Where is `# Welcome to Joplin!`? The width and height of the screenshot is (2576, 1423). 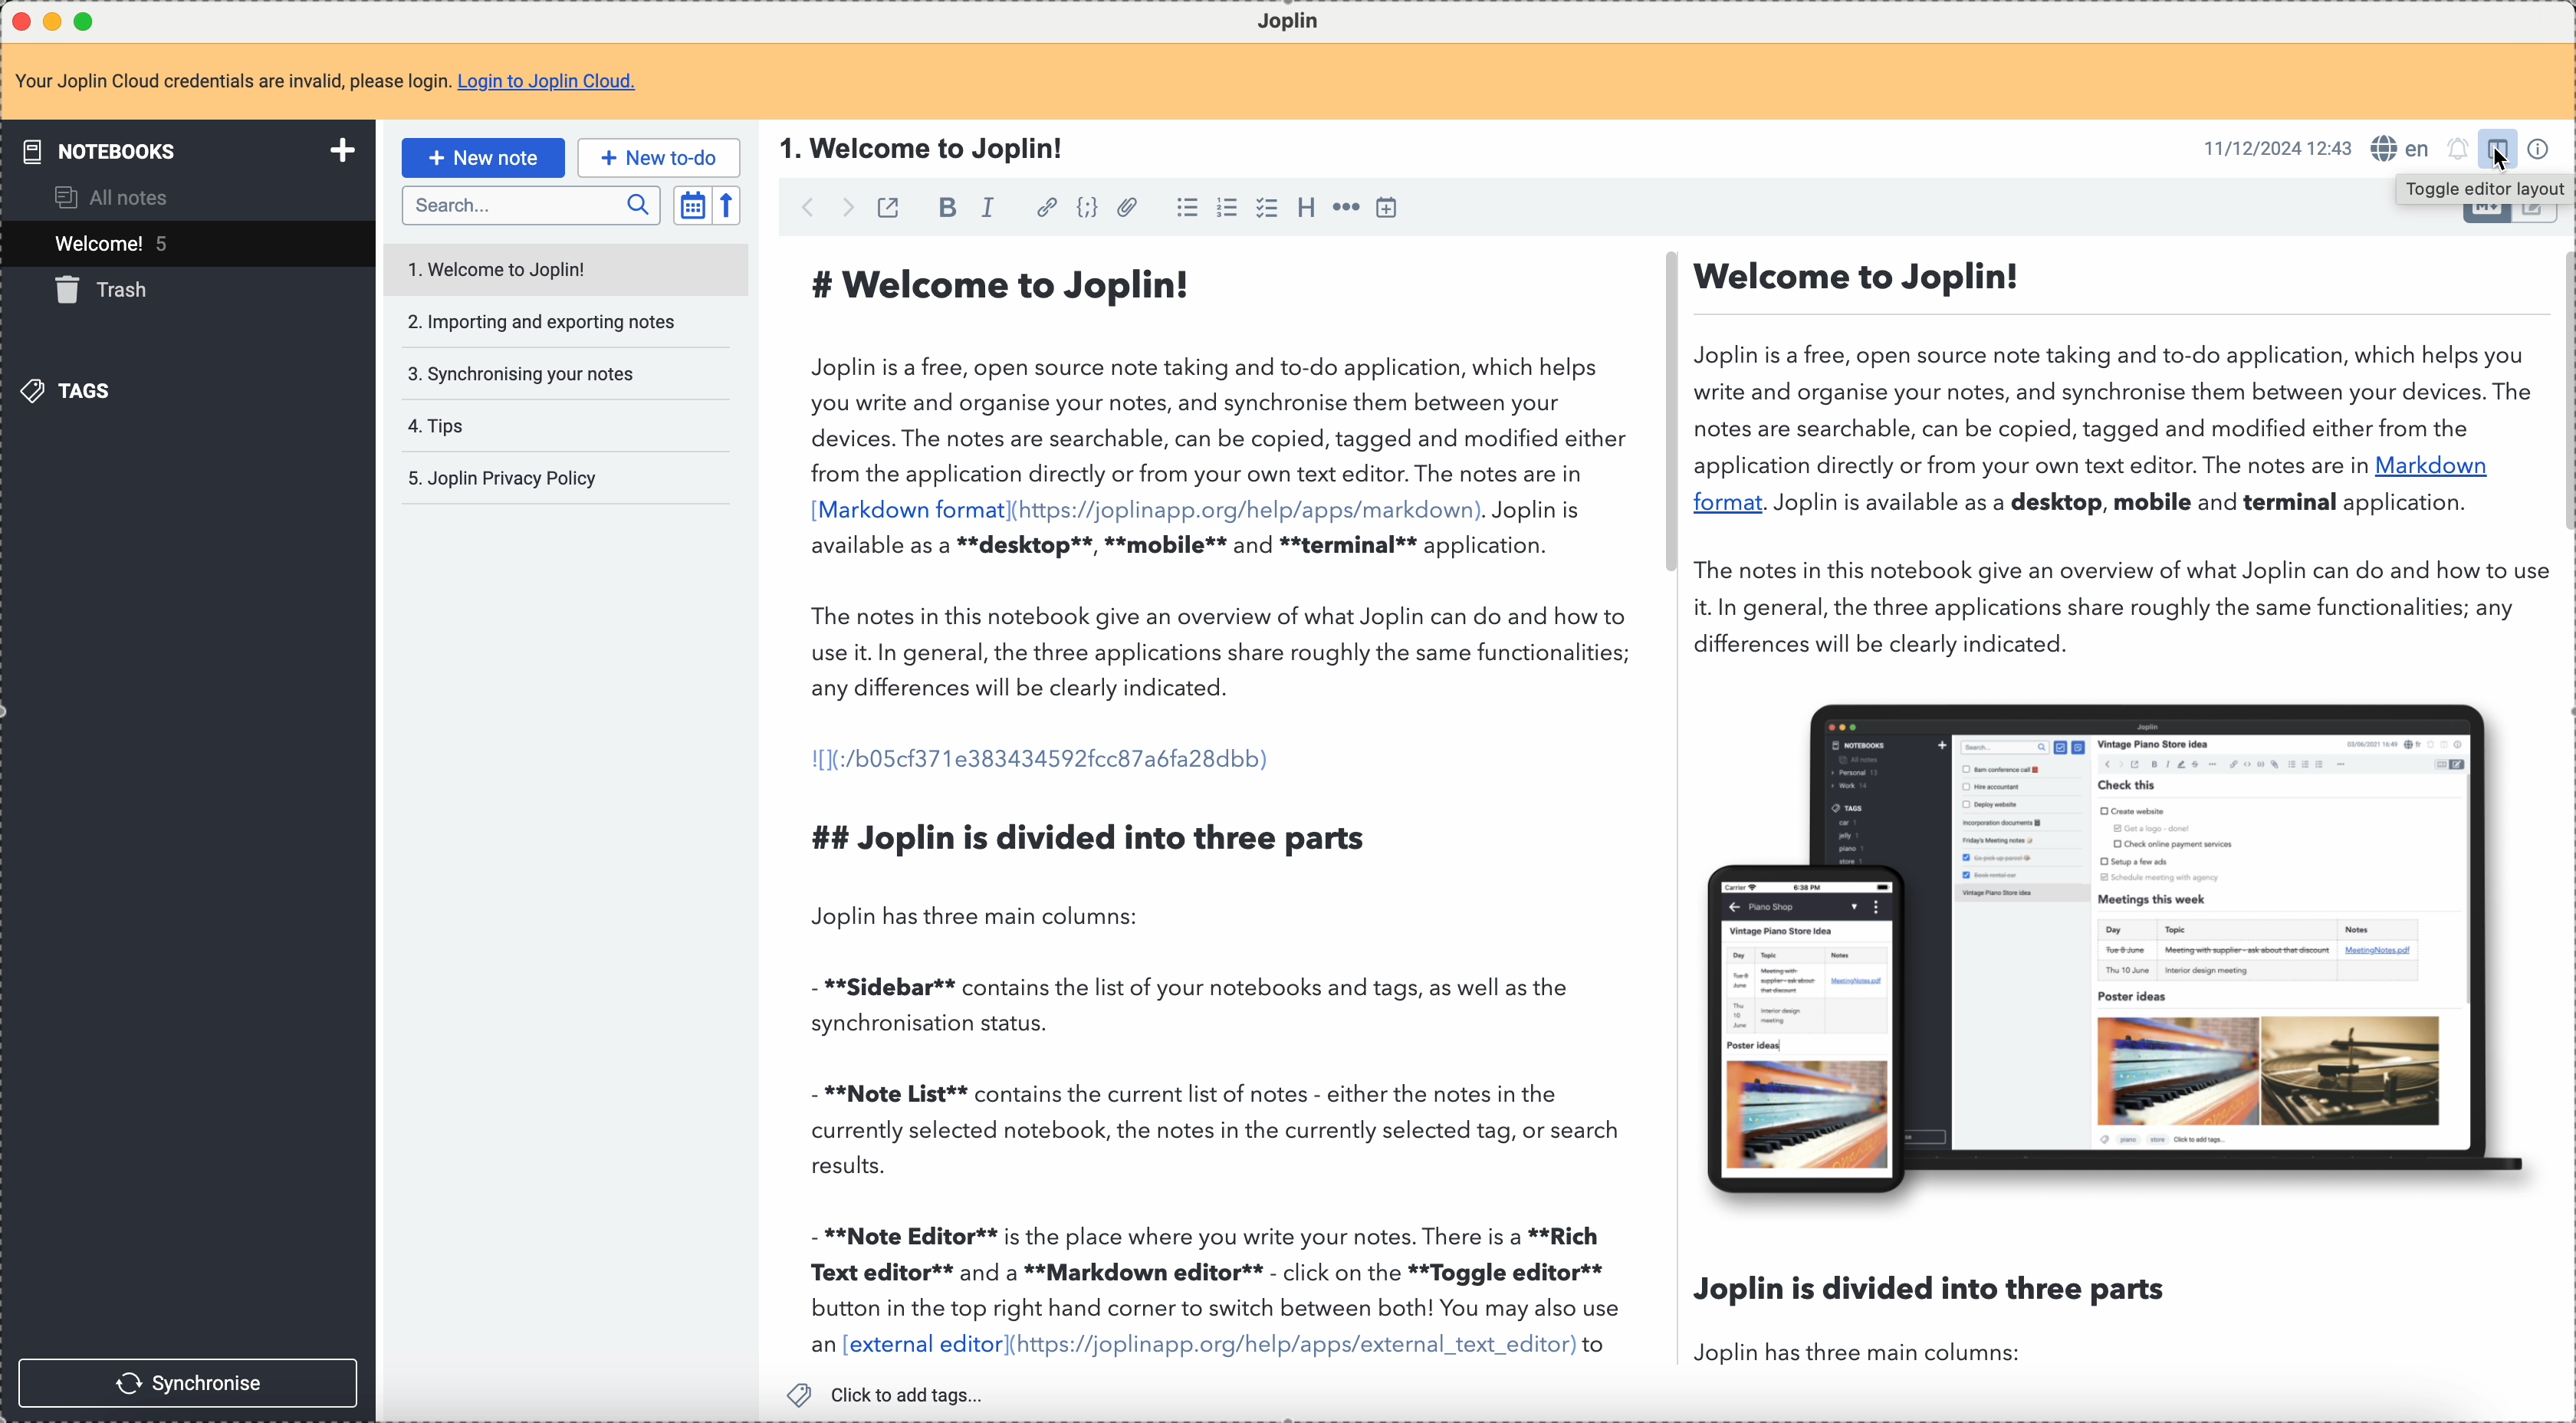
# Welcome to Joplin! is located at coordinates (1010, 284).